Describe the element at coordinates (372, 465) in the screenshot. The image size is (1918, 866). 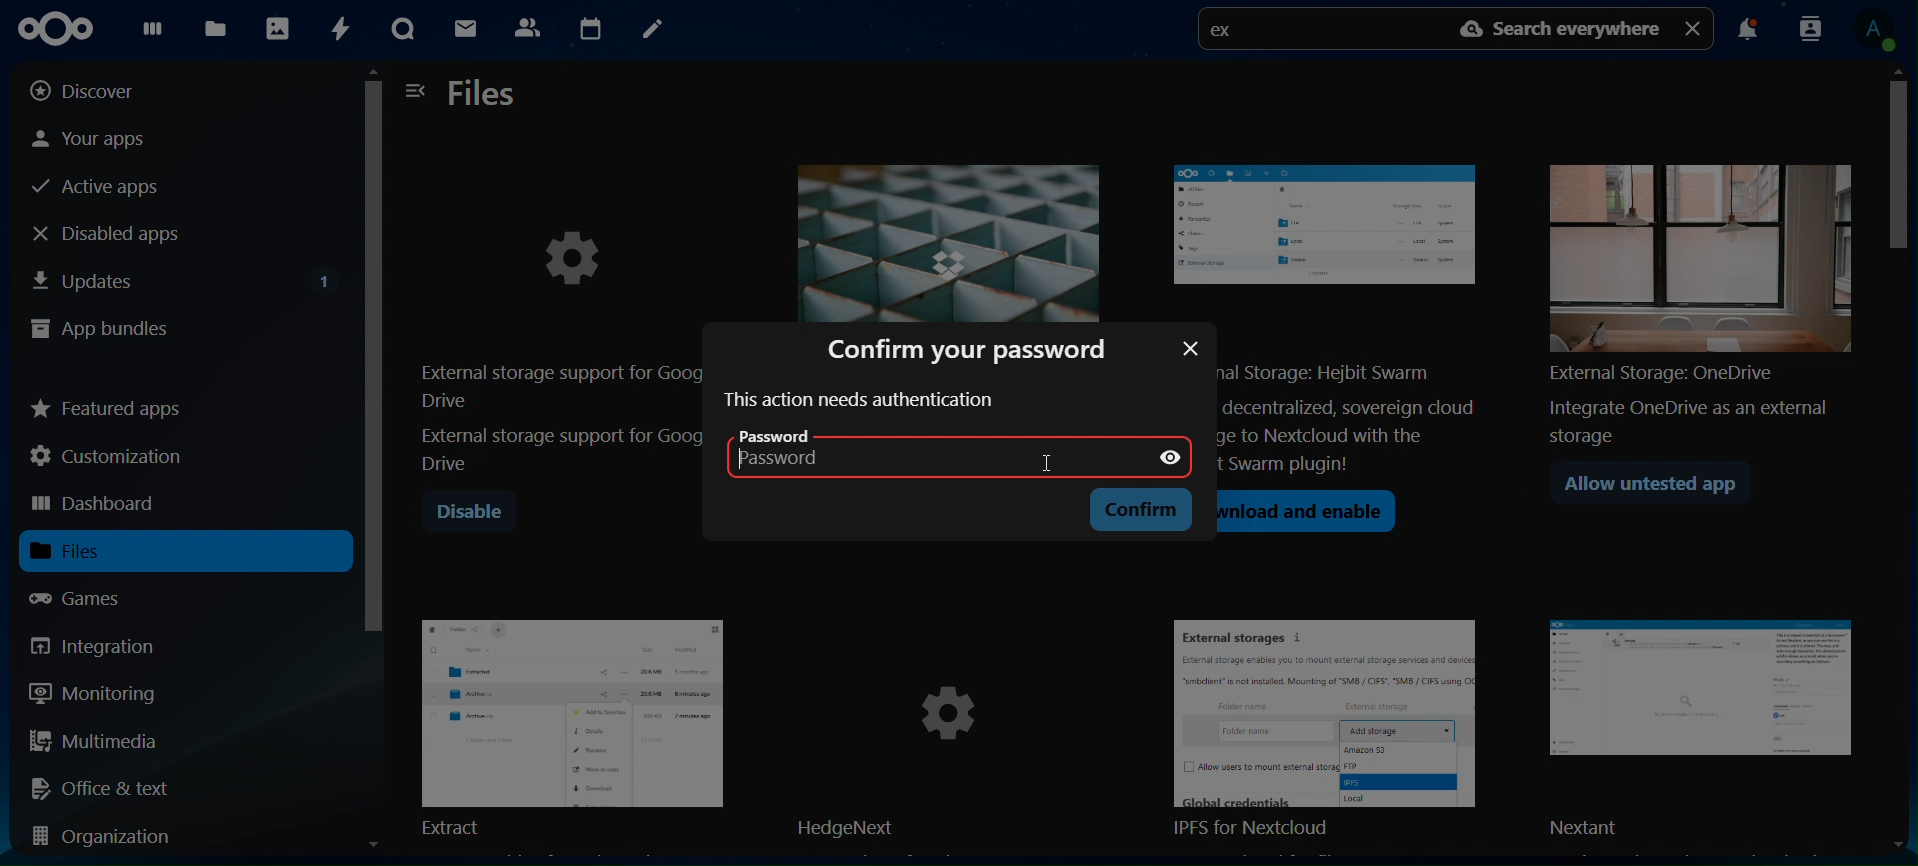
I see `scrollbar` at that location.